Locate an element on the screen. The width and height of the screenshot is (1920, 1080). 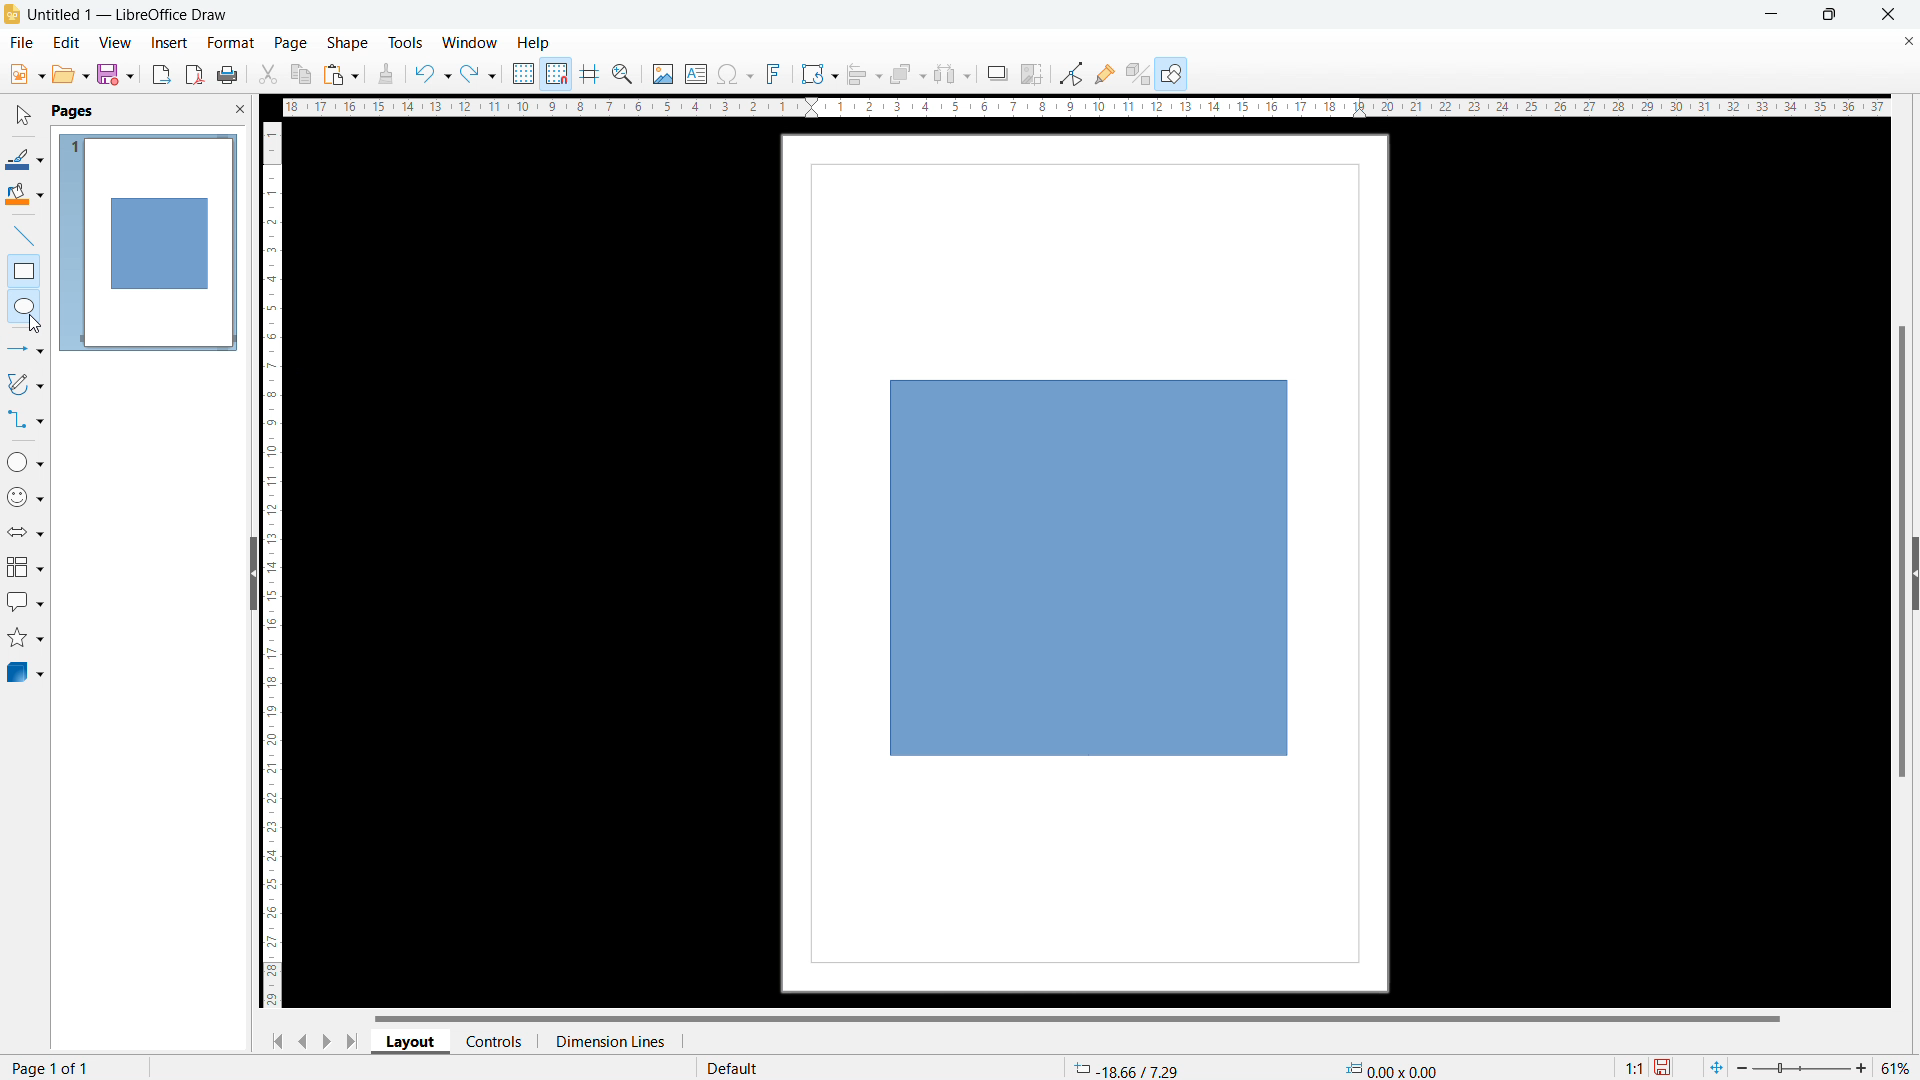
zoom i=out is located at coordinates (1745, 1066).